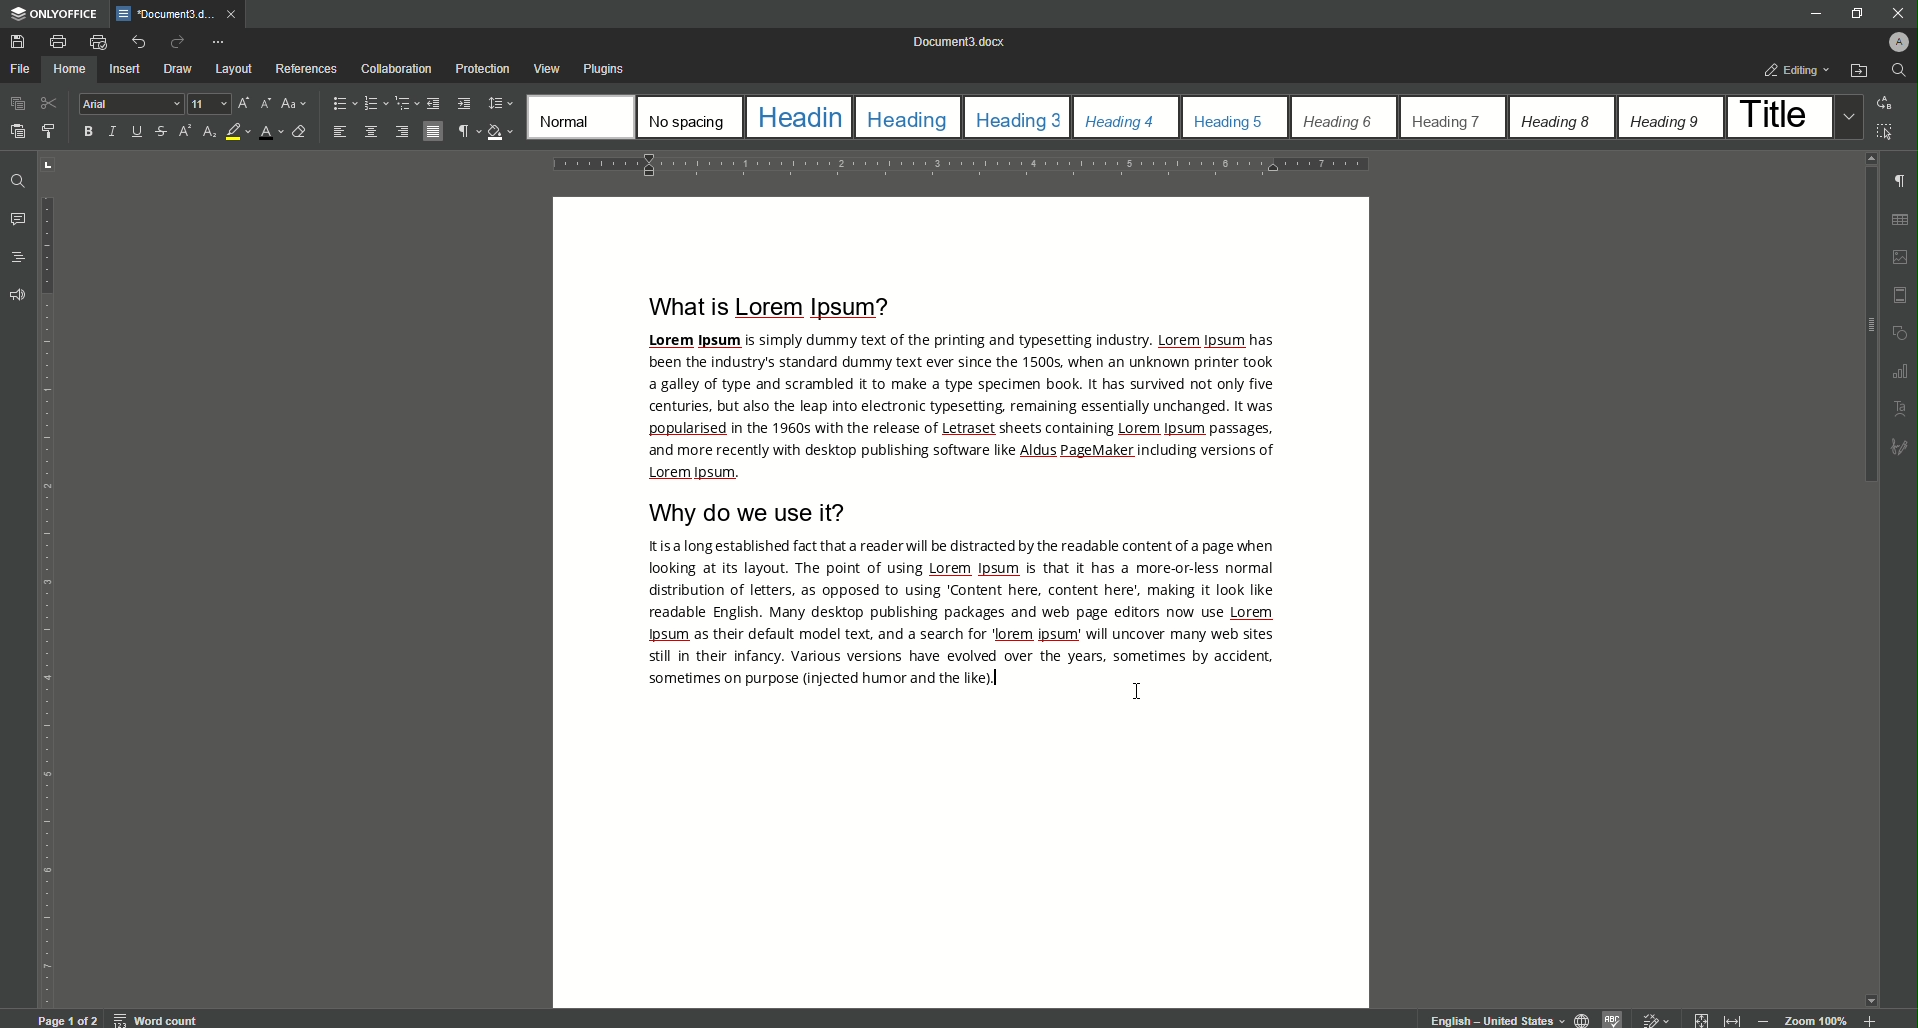 This screenshot has height=1028, width=1918. I want to click on Heading 5, so click(1231, 121).